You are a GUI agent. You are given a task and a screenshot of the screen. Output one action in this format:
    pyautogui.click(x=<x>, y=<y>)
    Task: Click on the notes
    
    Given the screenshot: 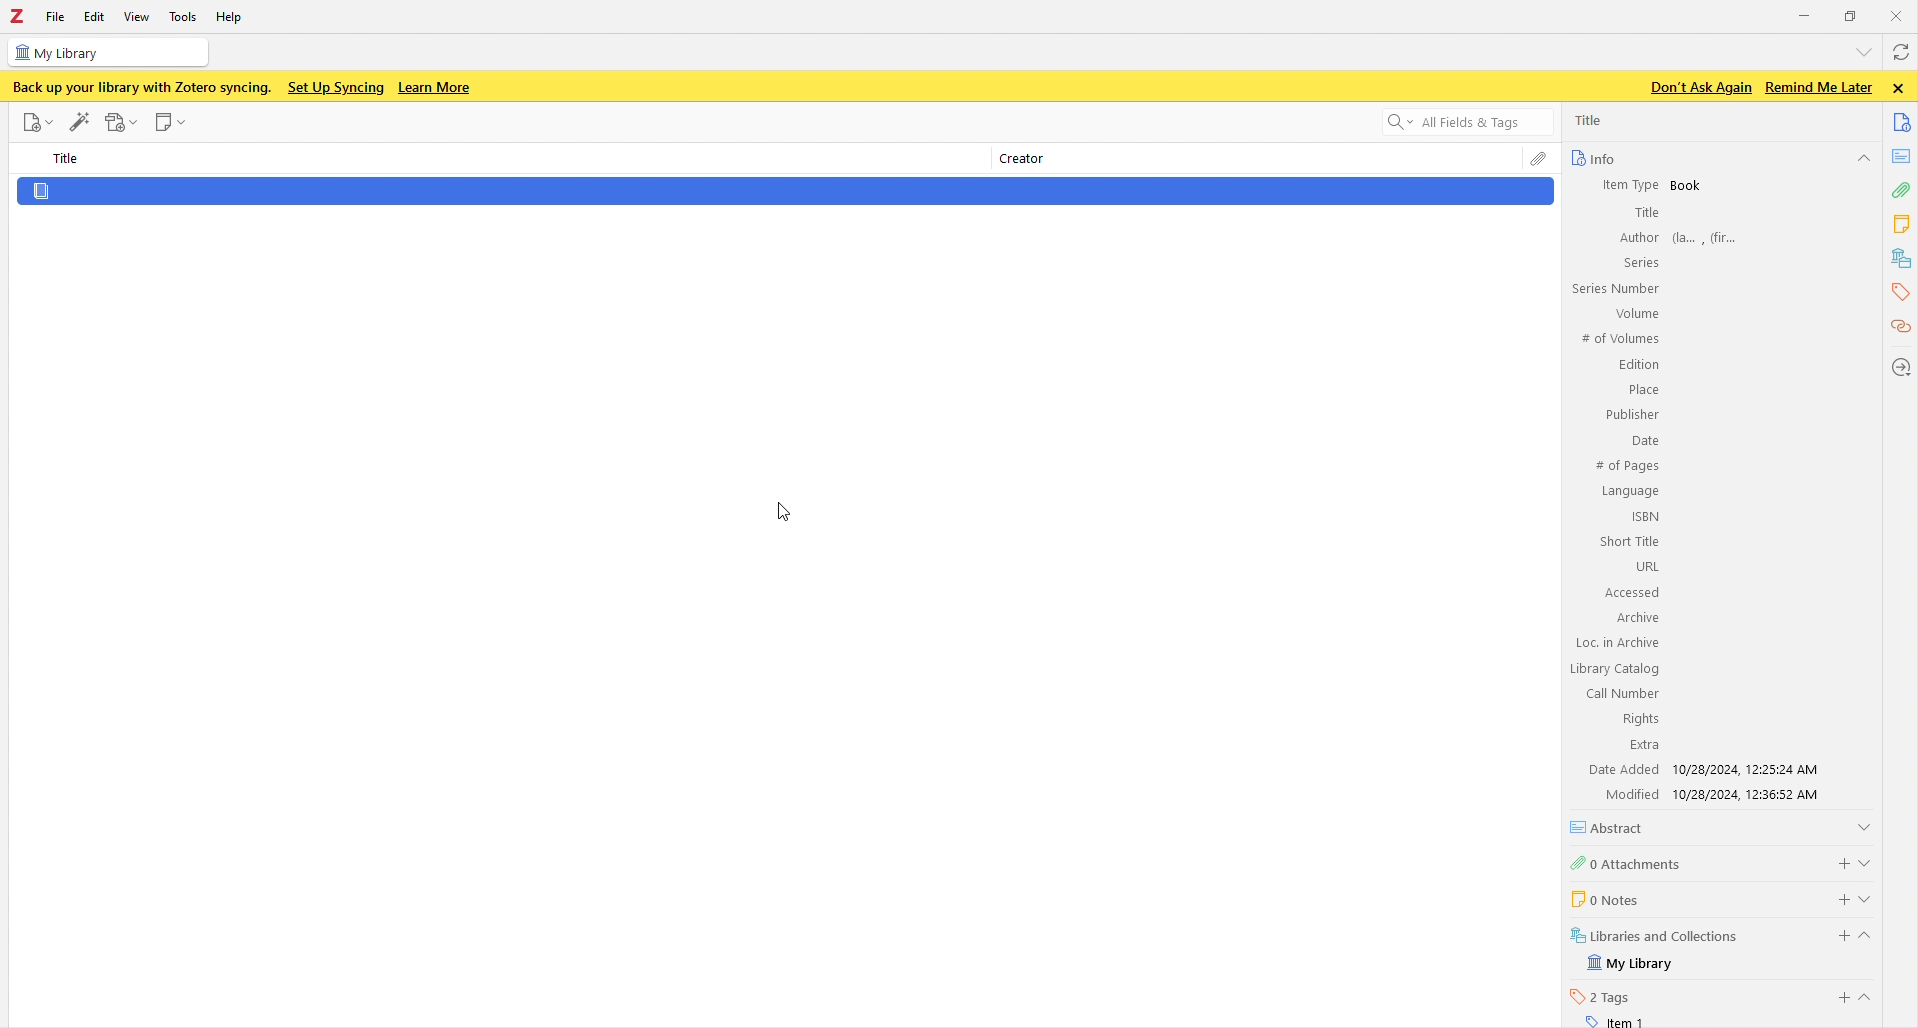 What is the action you would take?
    pyautogui.click(x=1903, y=156)
    